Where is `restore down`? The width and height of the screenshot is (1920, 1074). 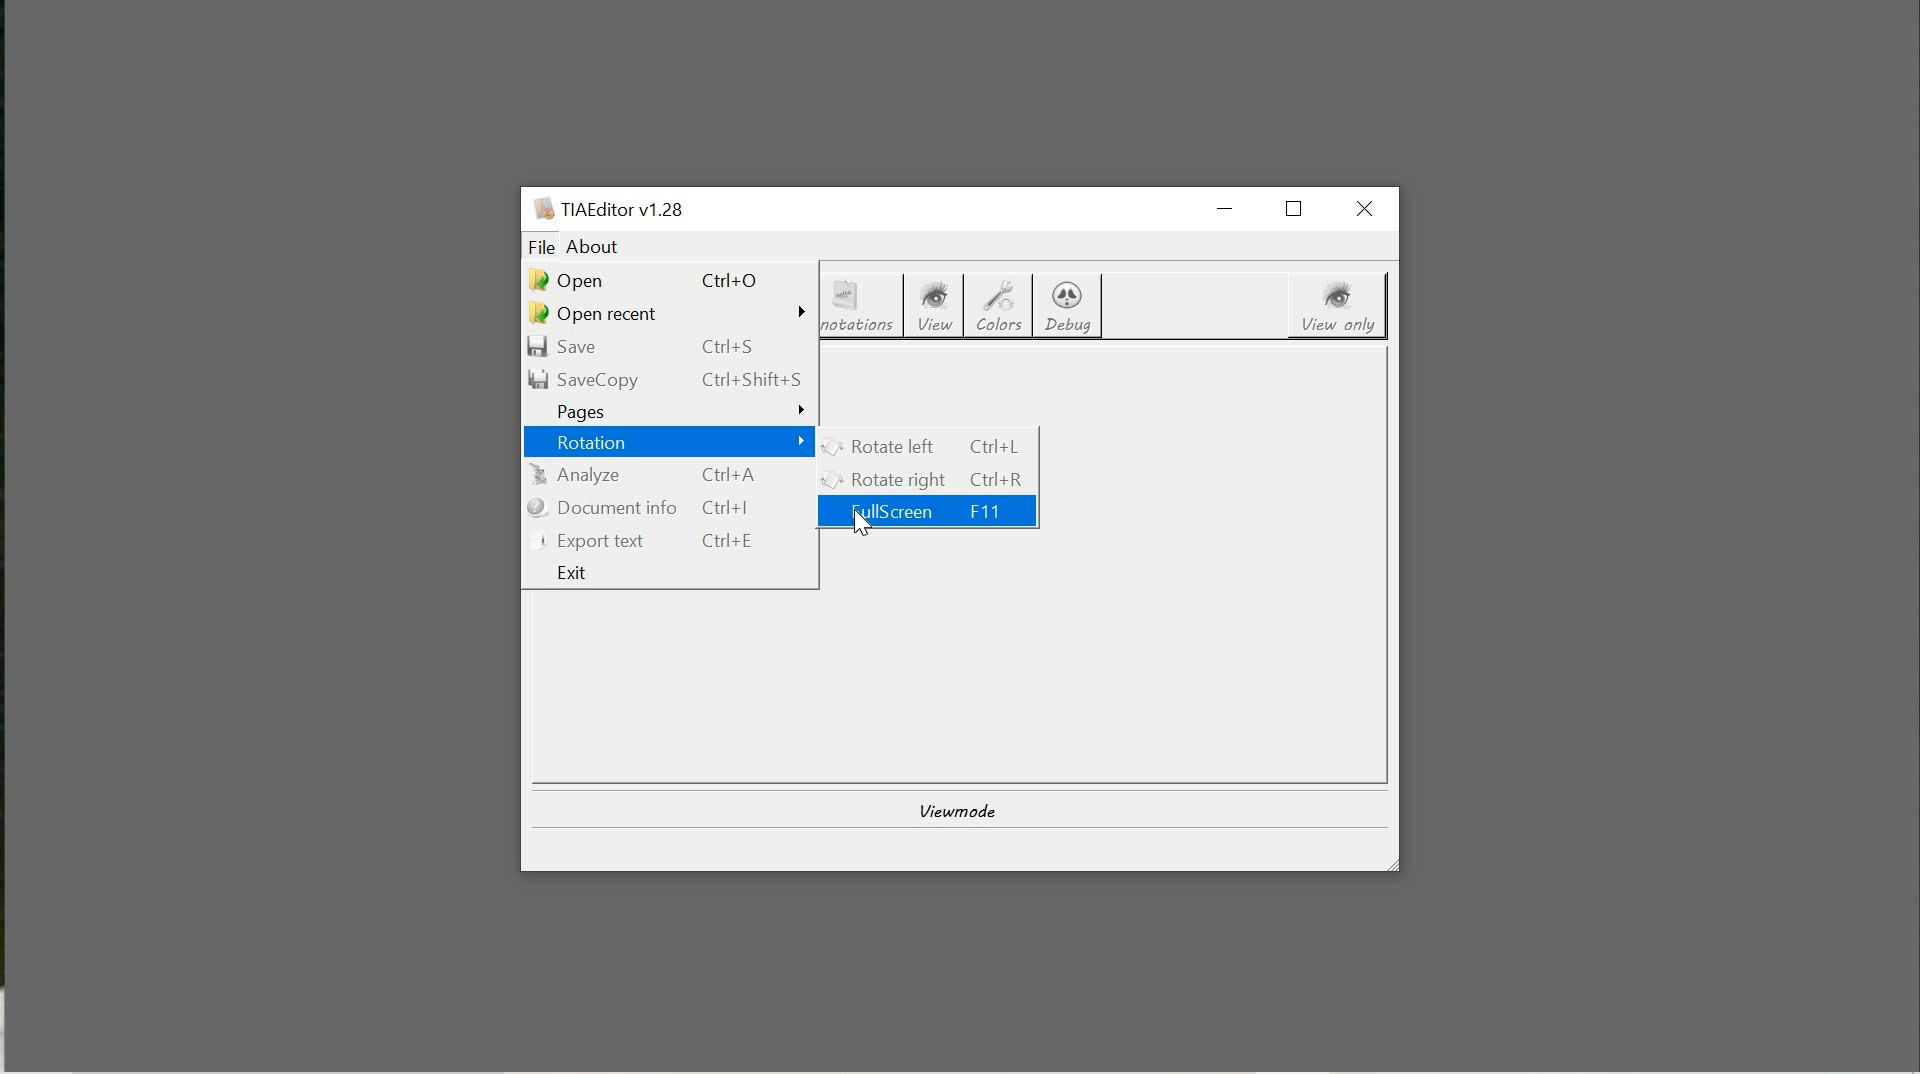
restore down is located at coordinates (1300, 209).